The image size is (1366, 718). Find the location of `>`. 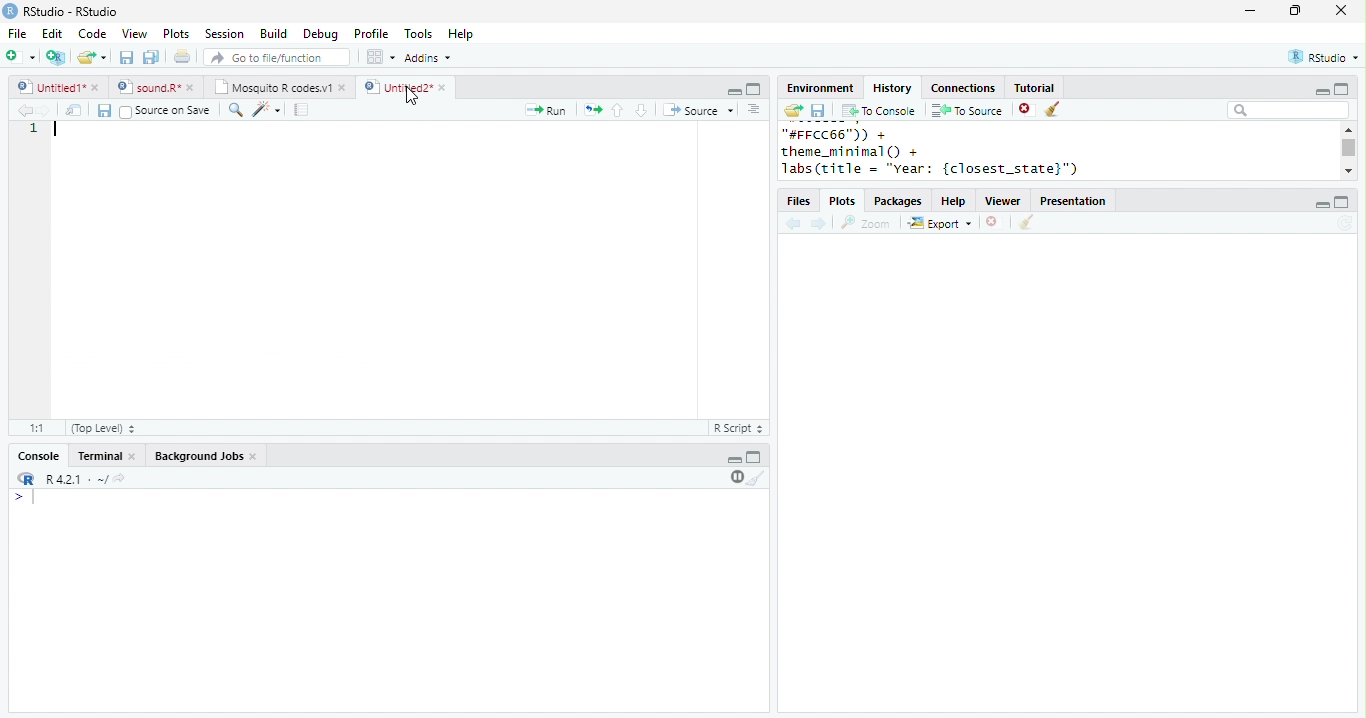

> is located at coordinates (27, 497).